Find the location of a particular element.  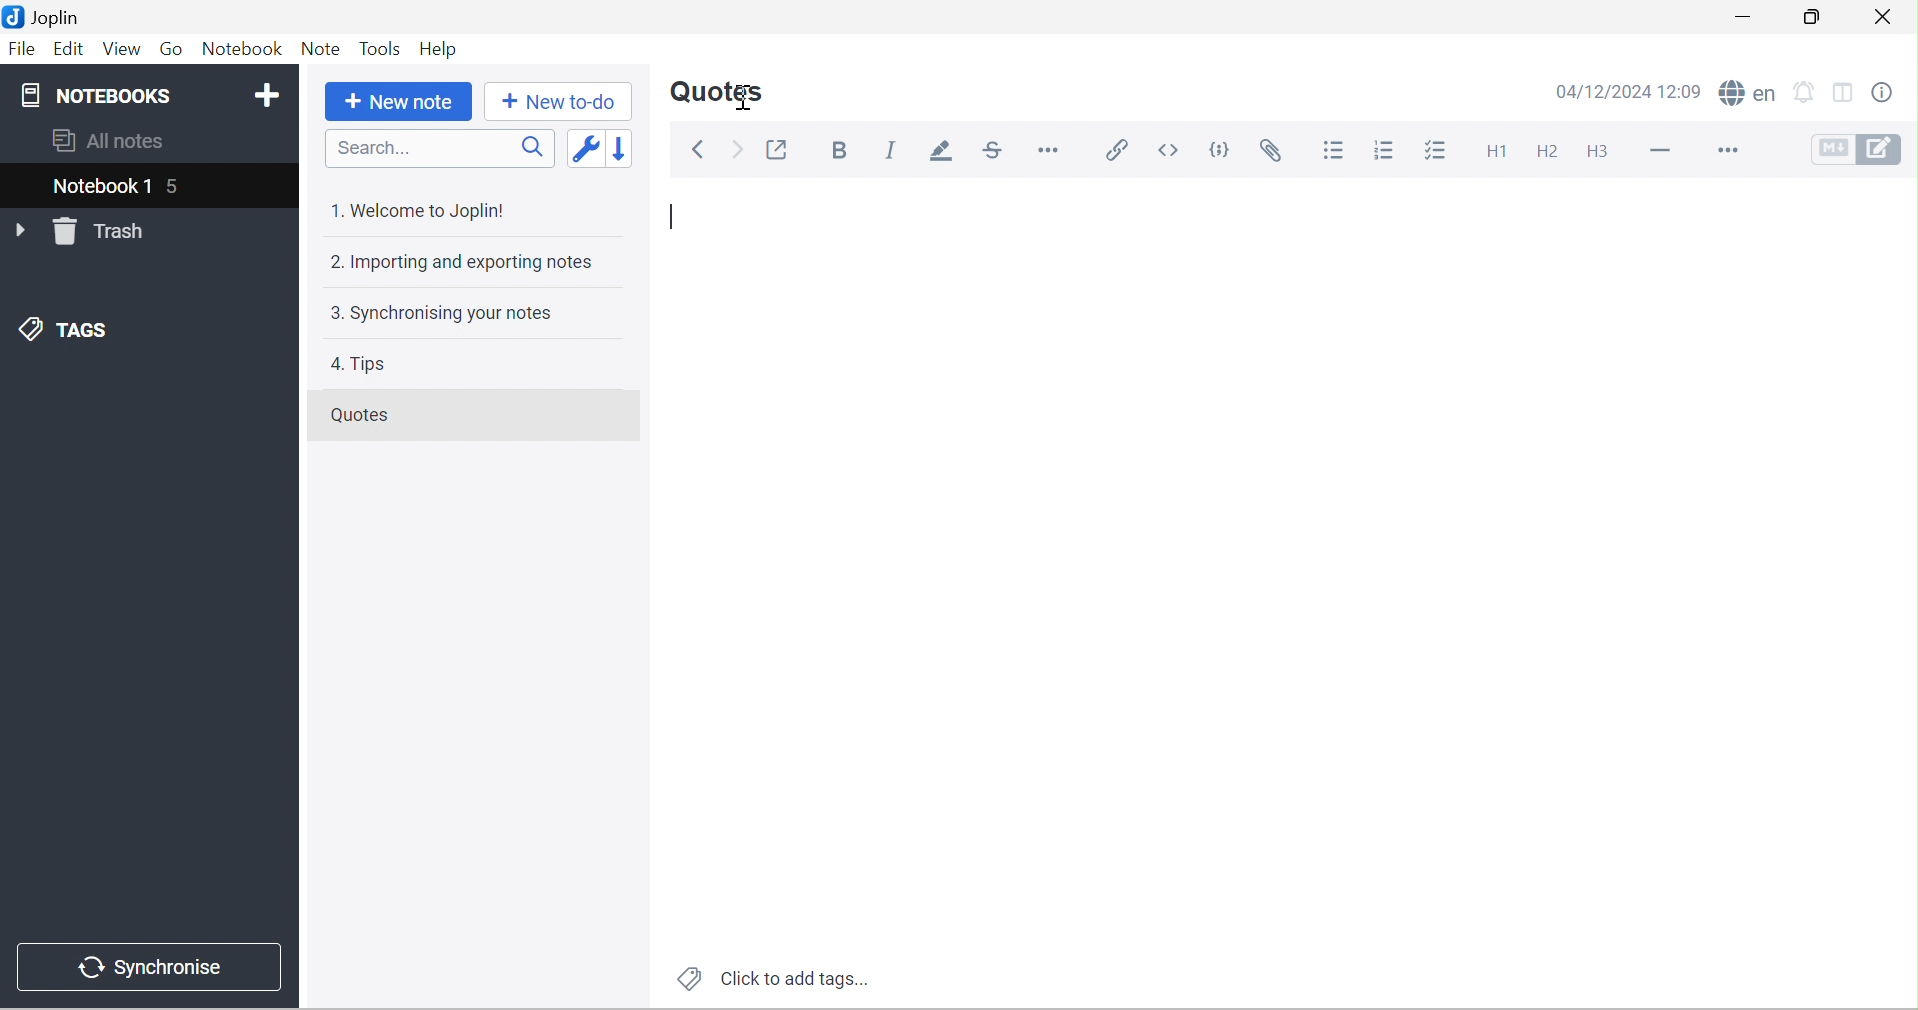

Note properties is located at coordinates (1895, 89).